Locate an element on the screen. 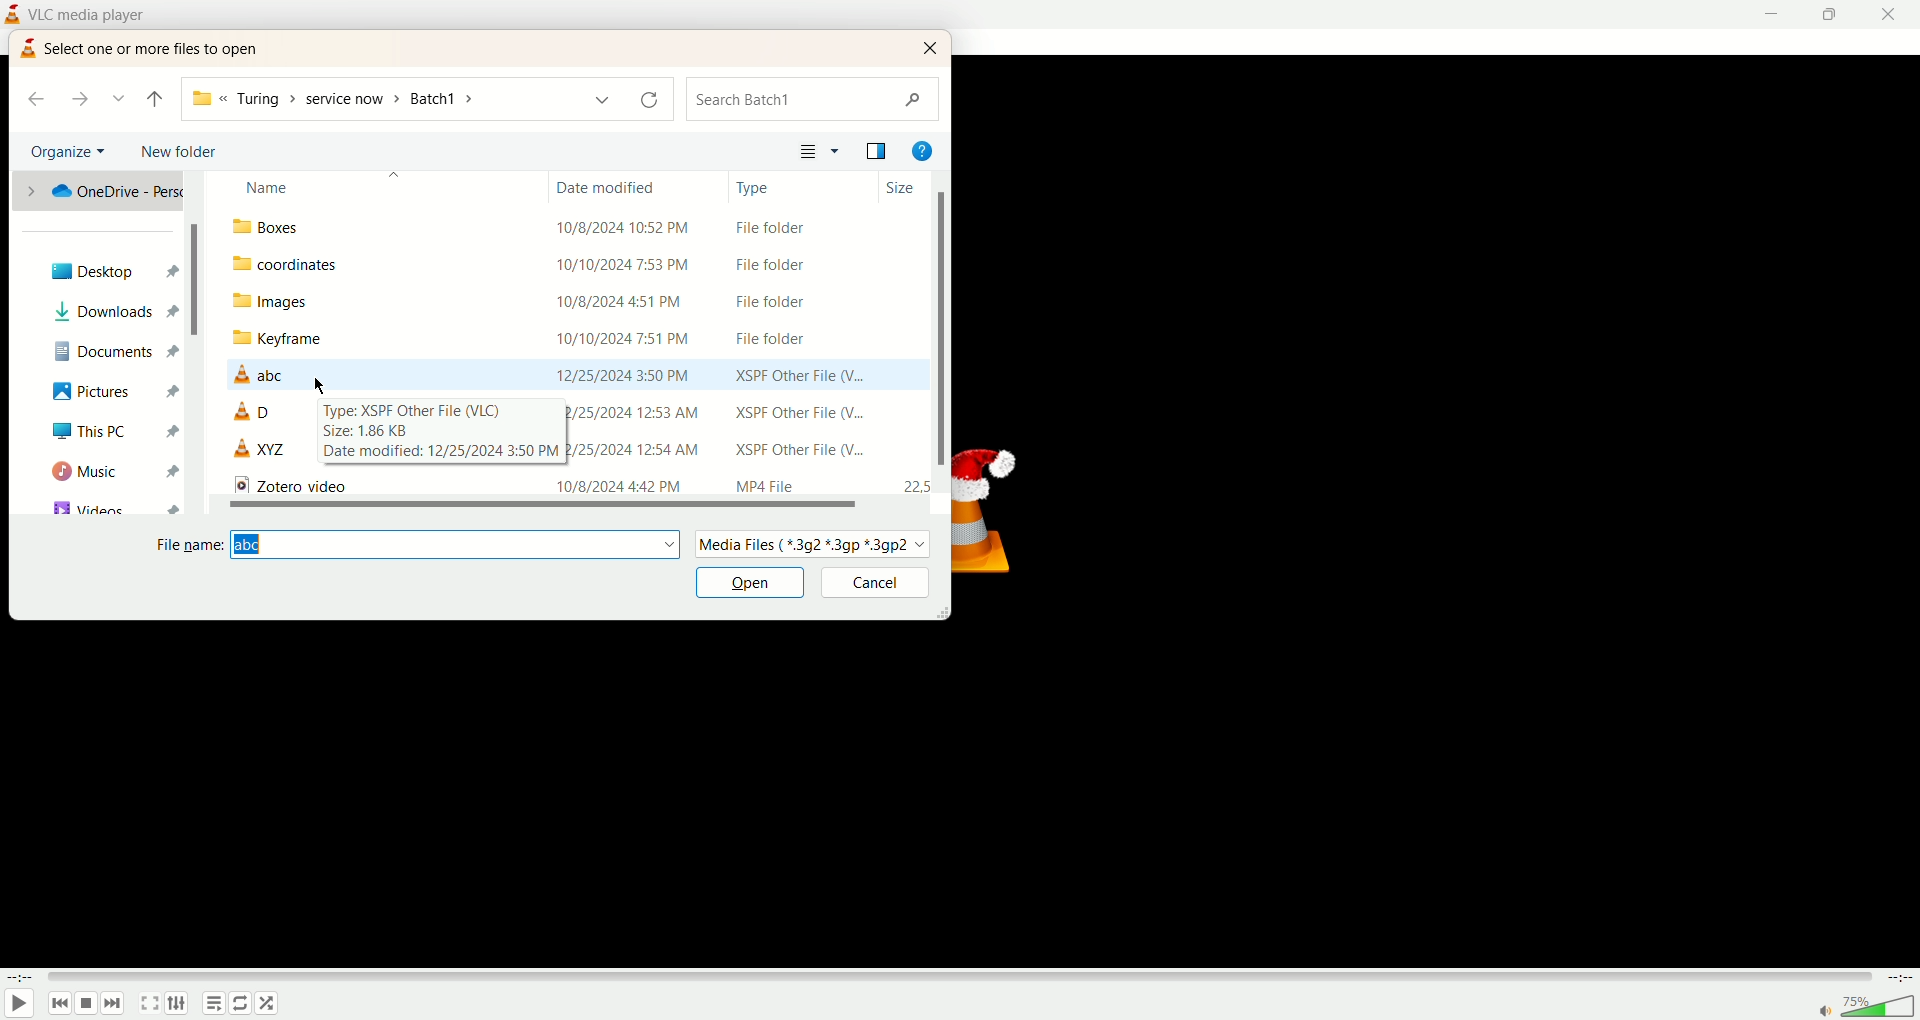 This screenshot has width=1920, height=1020. reload is located at coordinates (647, 101).